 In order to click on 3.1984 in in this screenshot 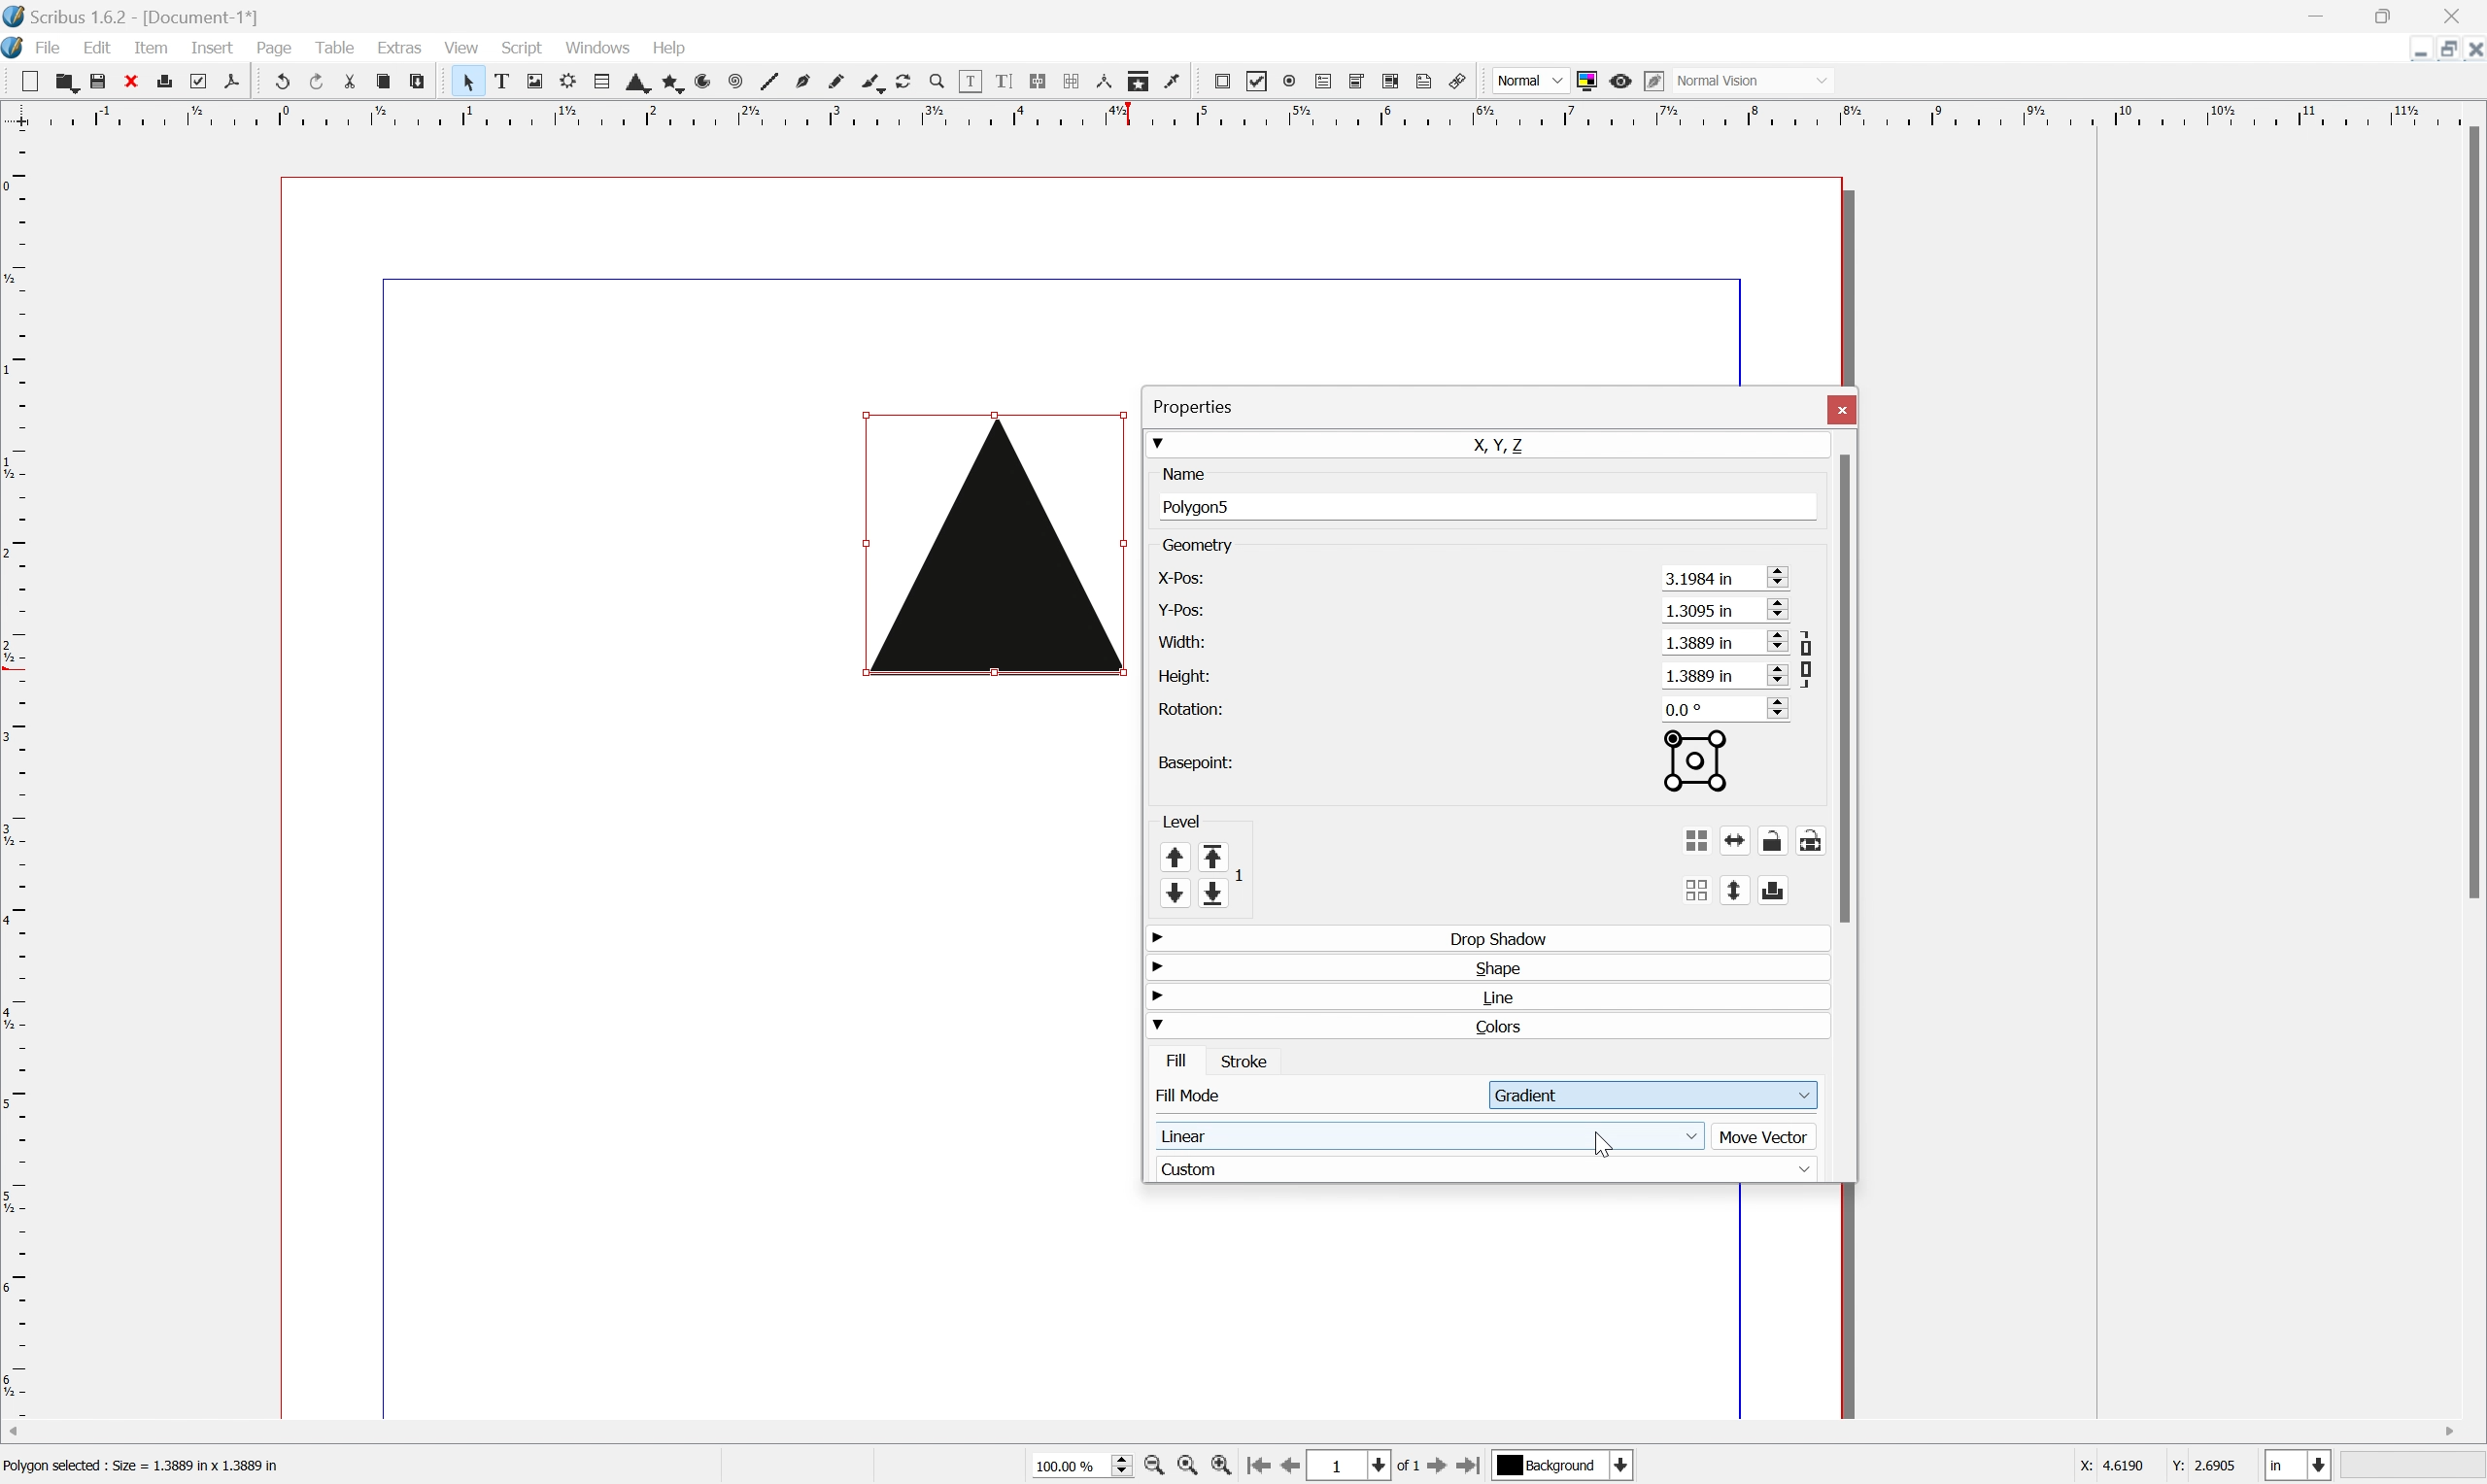, I will do `click(1726, 578)`.